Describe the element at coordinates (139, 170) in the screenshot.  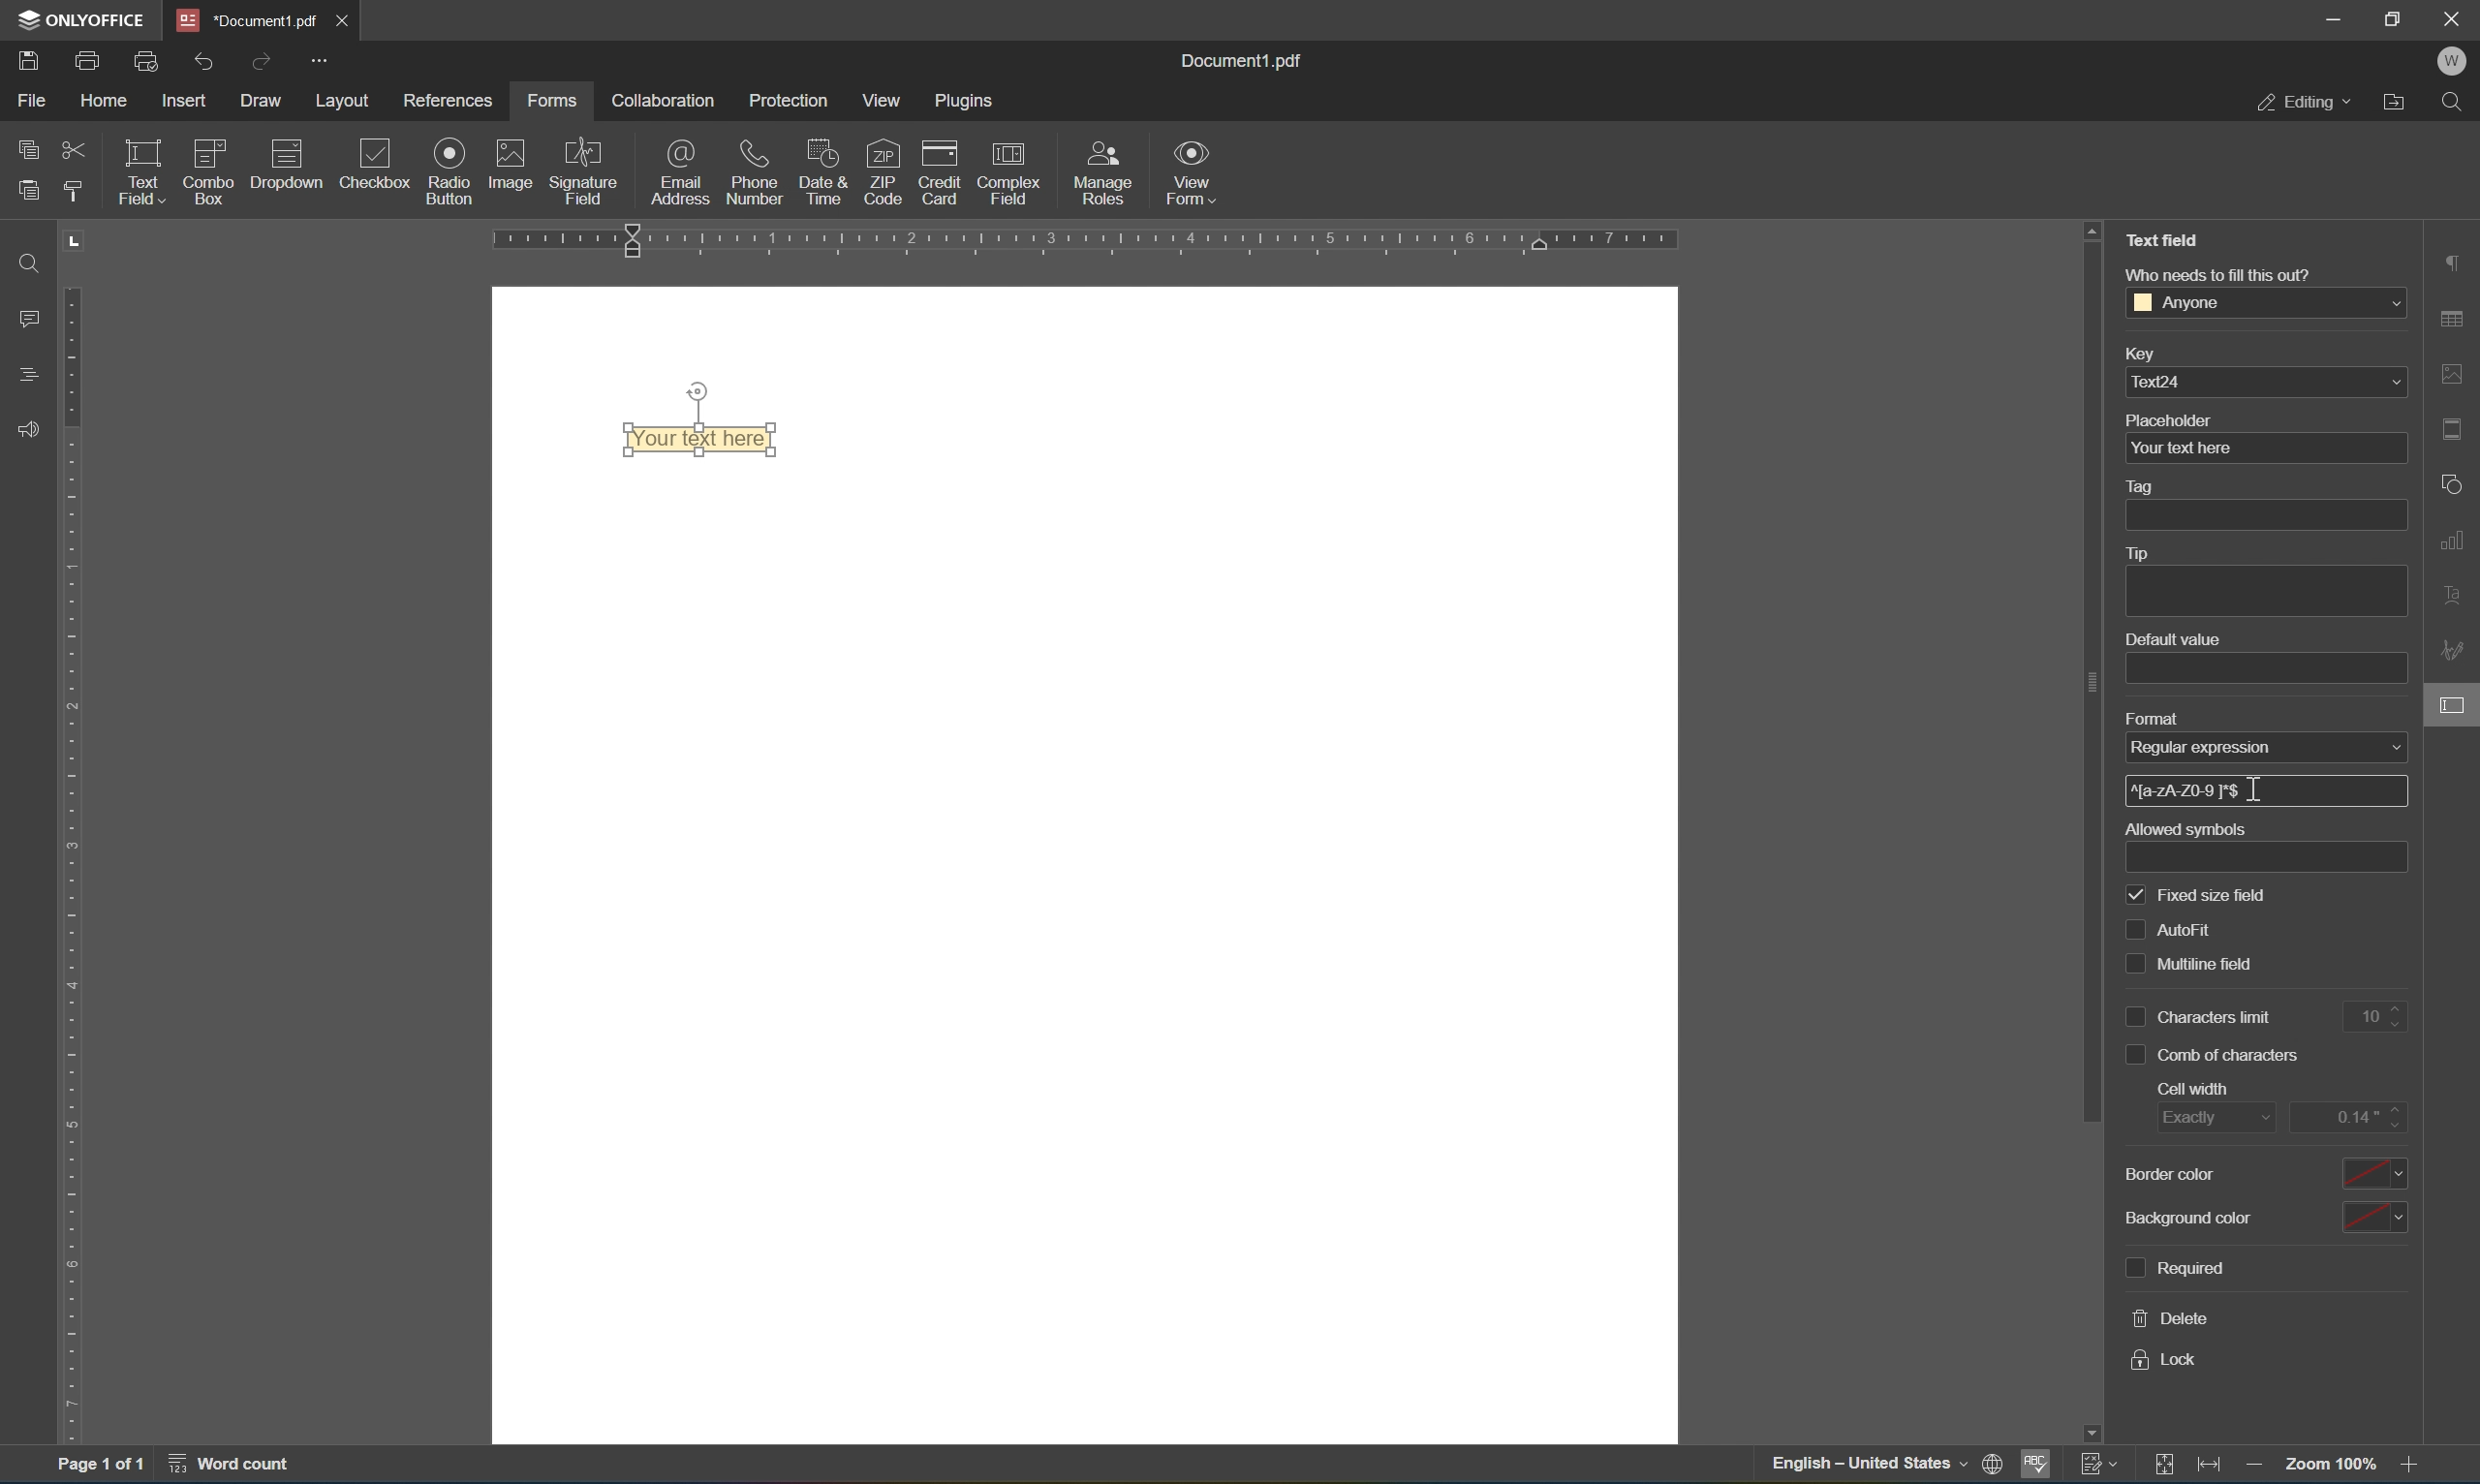
I see `text field` at that location.